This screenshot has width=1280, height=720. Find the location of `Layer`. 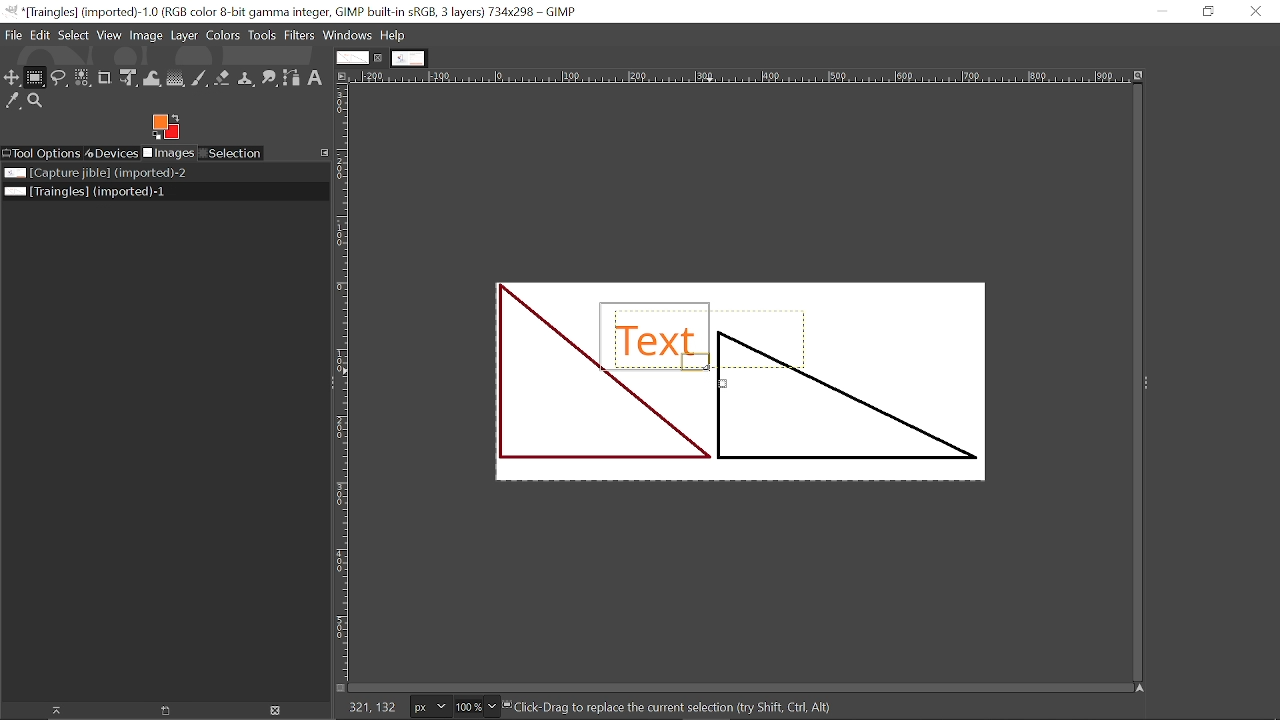

Layer is located at coordinates (184, 36).